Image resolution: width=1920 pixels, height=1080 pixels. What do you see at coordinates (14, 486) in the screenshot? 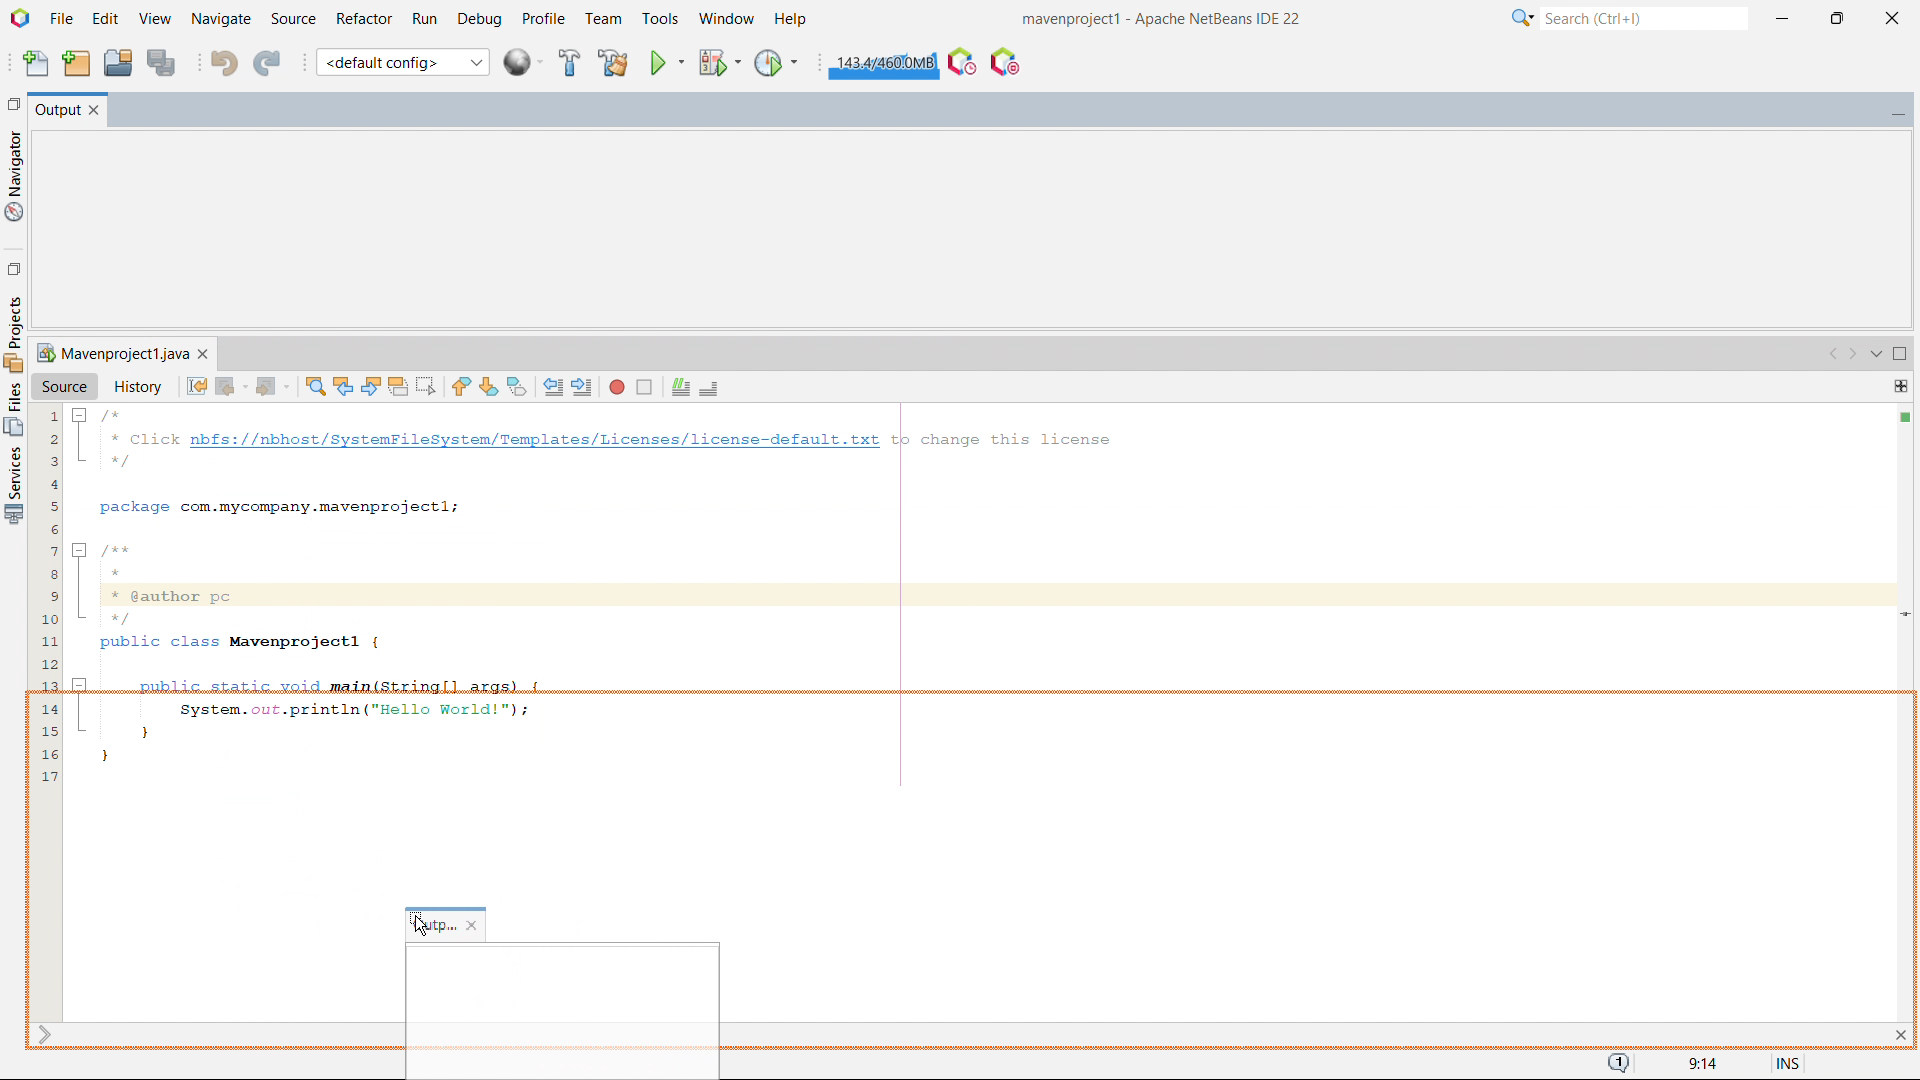
I see `projects` at bounding box center [14, 486].